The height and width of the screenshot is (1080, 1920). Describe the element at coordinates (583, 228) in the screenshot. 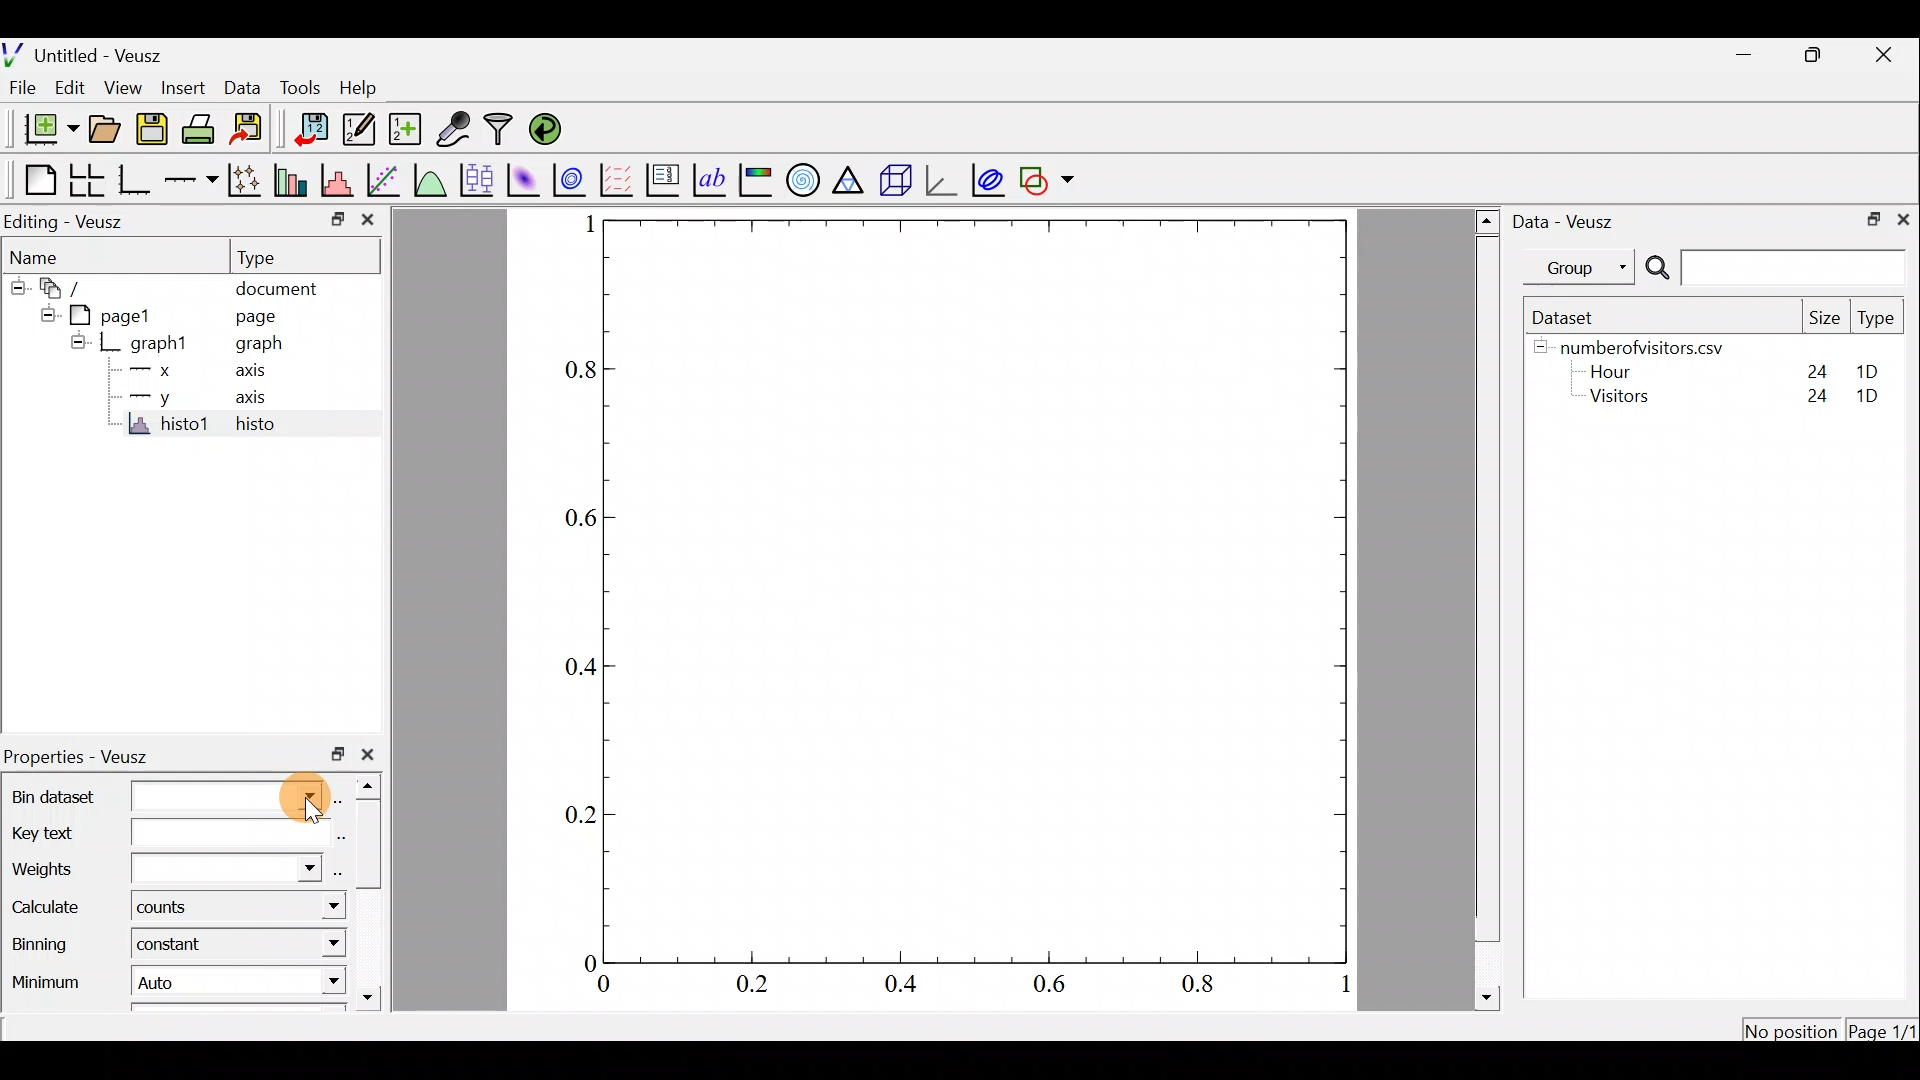

I see `1` at that location.